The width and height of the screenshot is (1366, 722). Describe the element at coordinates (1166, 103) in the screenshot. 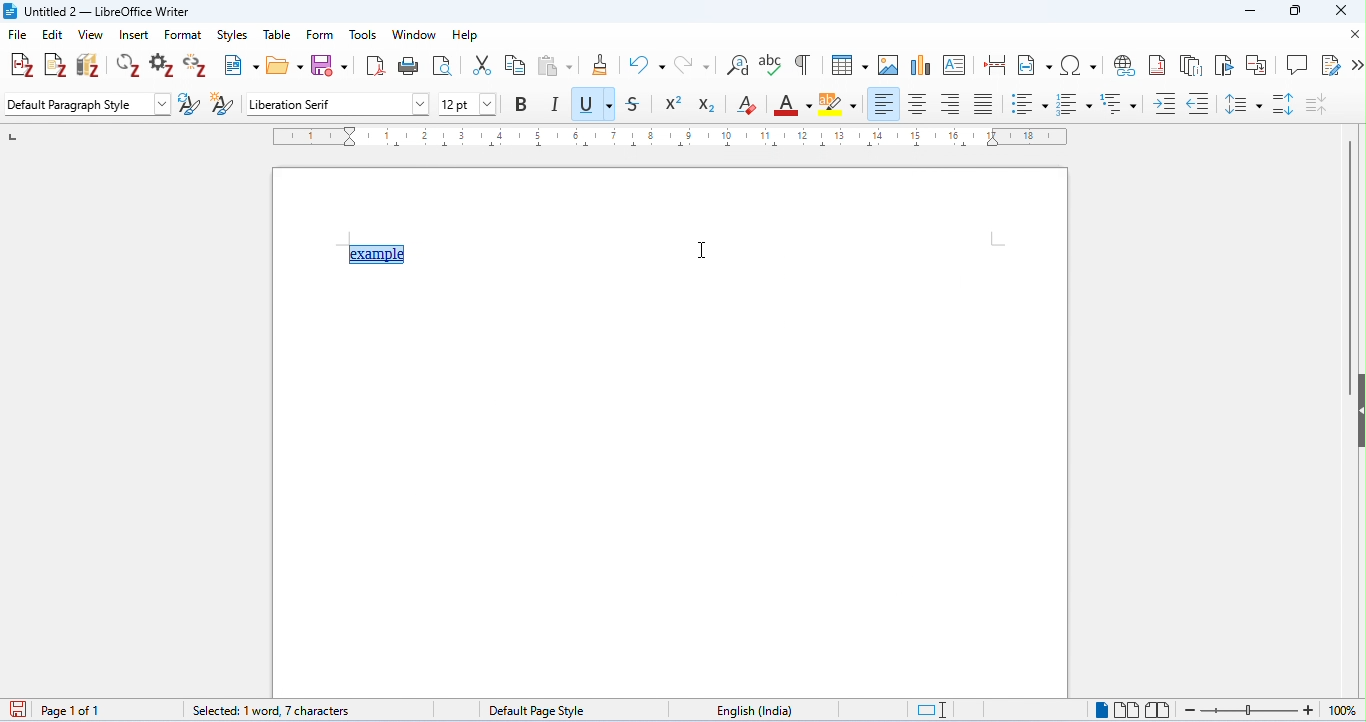

I see `increase indent` at that location.